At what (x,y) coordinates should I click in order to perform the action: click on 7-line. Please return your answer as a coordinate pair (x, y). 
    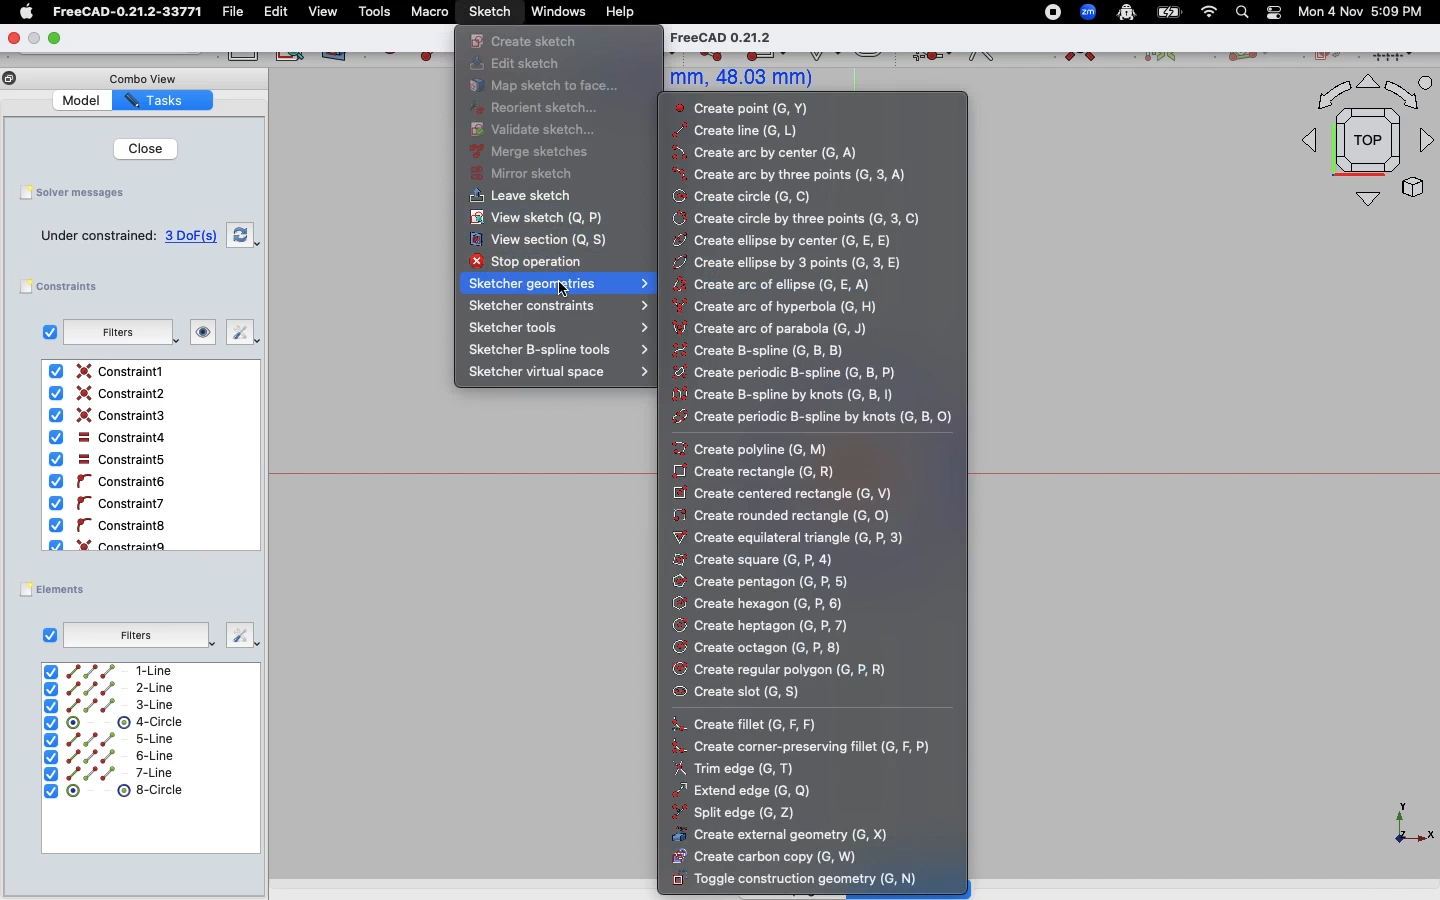
    Looking at the image, I should click on (110, 773).